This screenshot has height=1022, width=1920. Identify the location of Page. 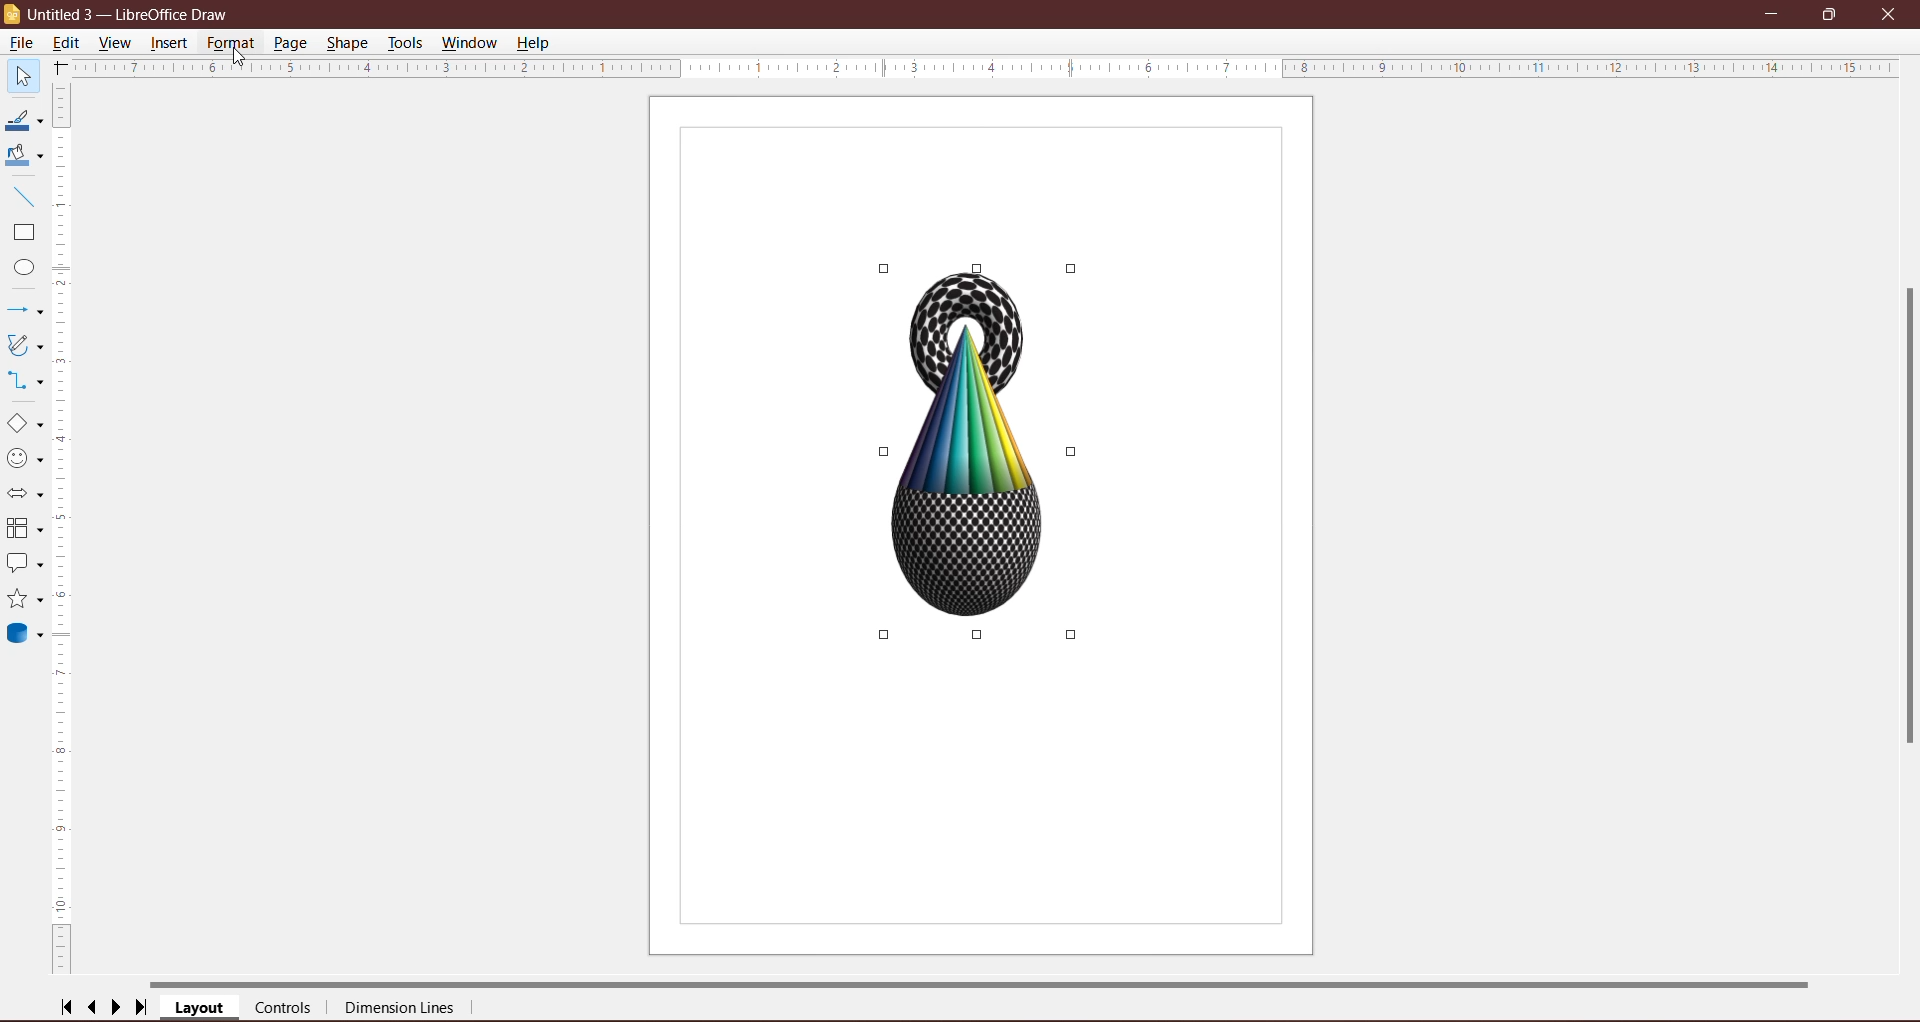
(292, 43).